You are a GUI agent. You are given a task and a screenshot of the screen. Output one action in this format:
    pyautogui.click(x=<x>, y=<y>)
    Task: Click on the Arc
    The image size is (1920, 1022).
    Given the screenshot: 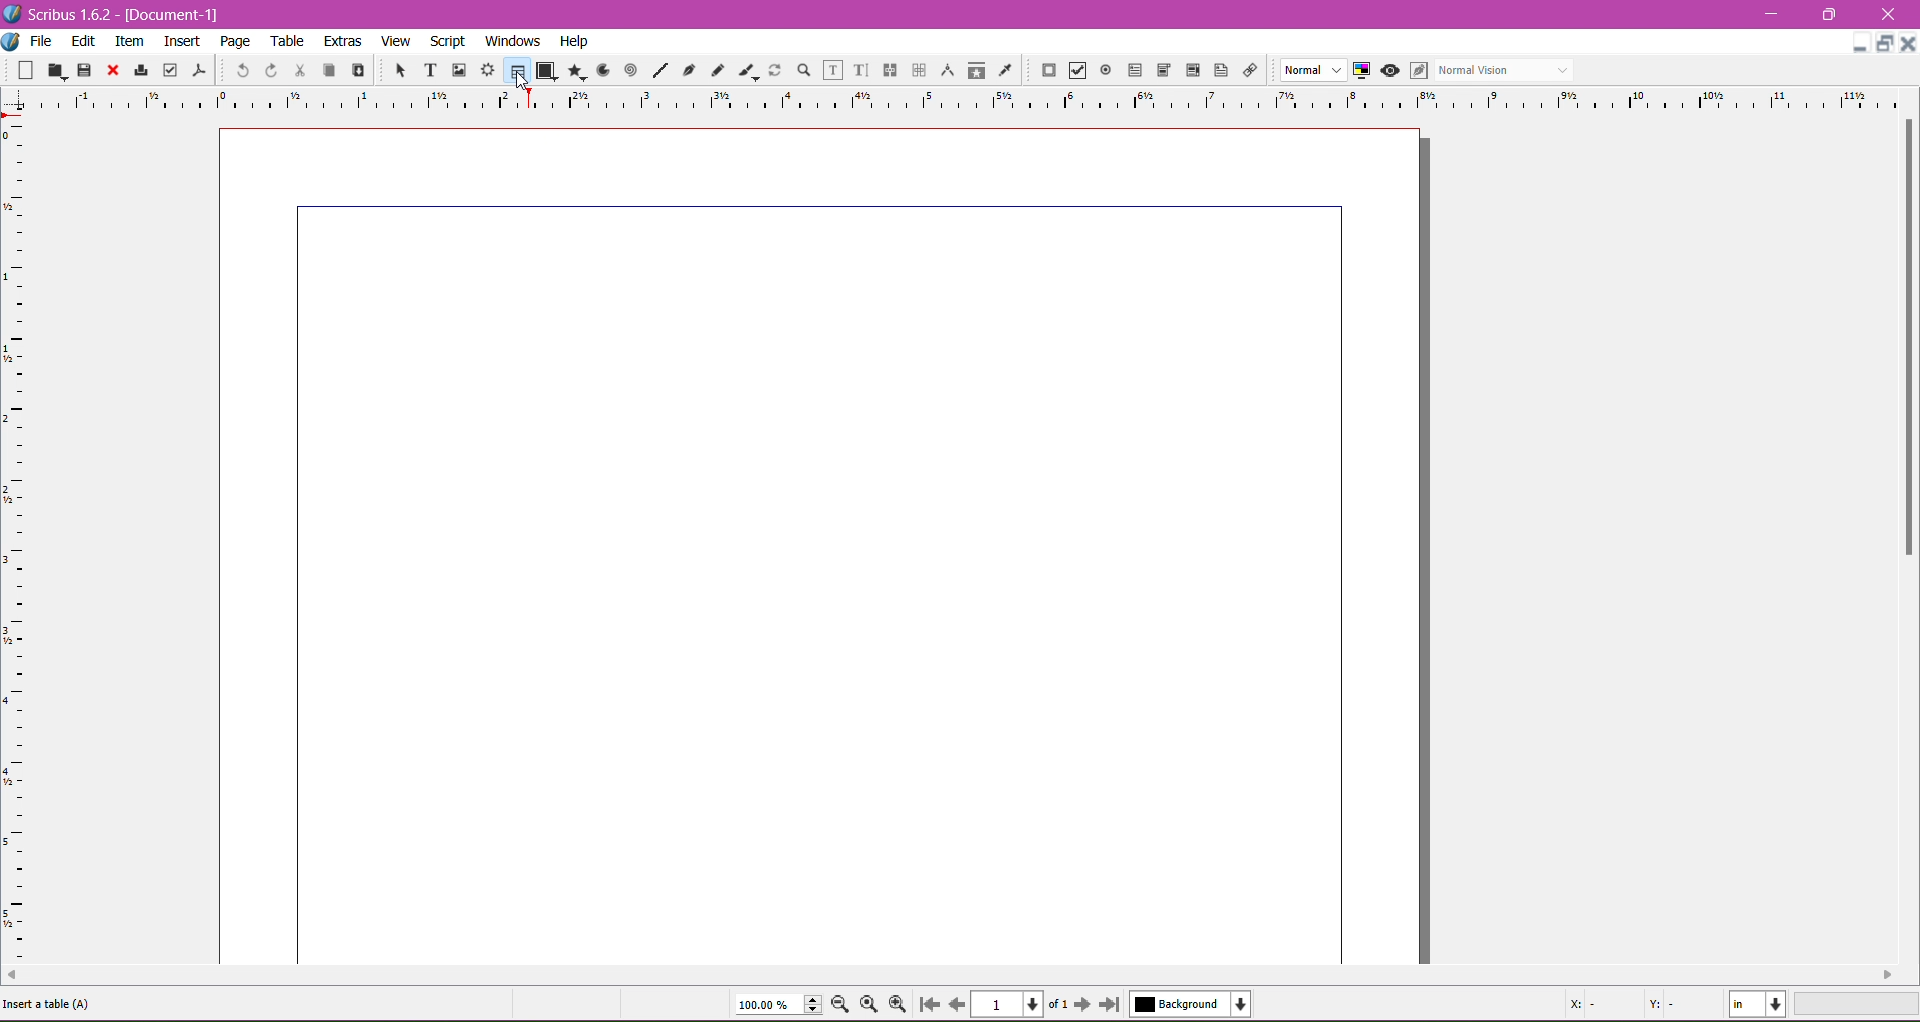 What is the action you would take?
    pyautogui.click(x=601, y=69)
    